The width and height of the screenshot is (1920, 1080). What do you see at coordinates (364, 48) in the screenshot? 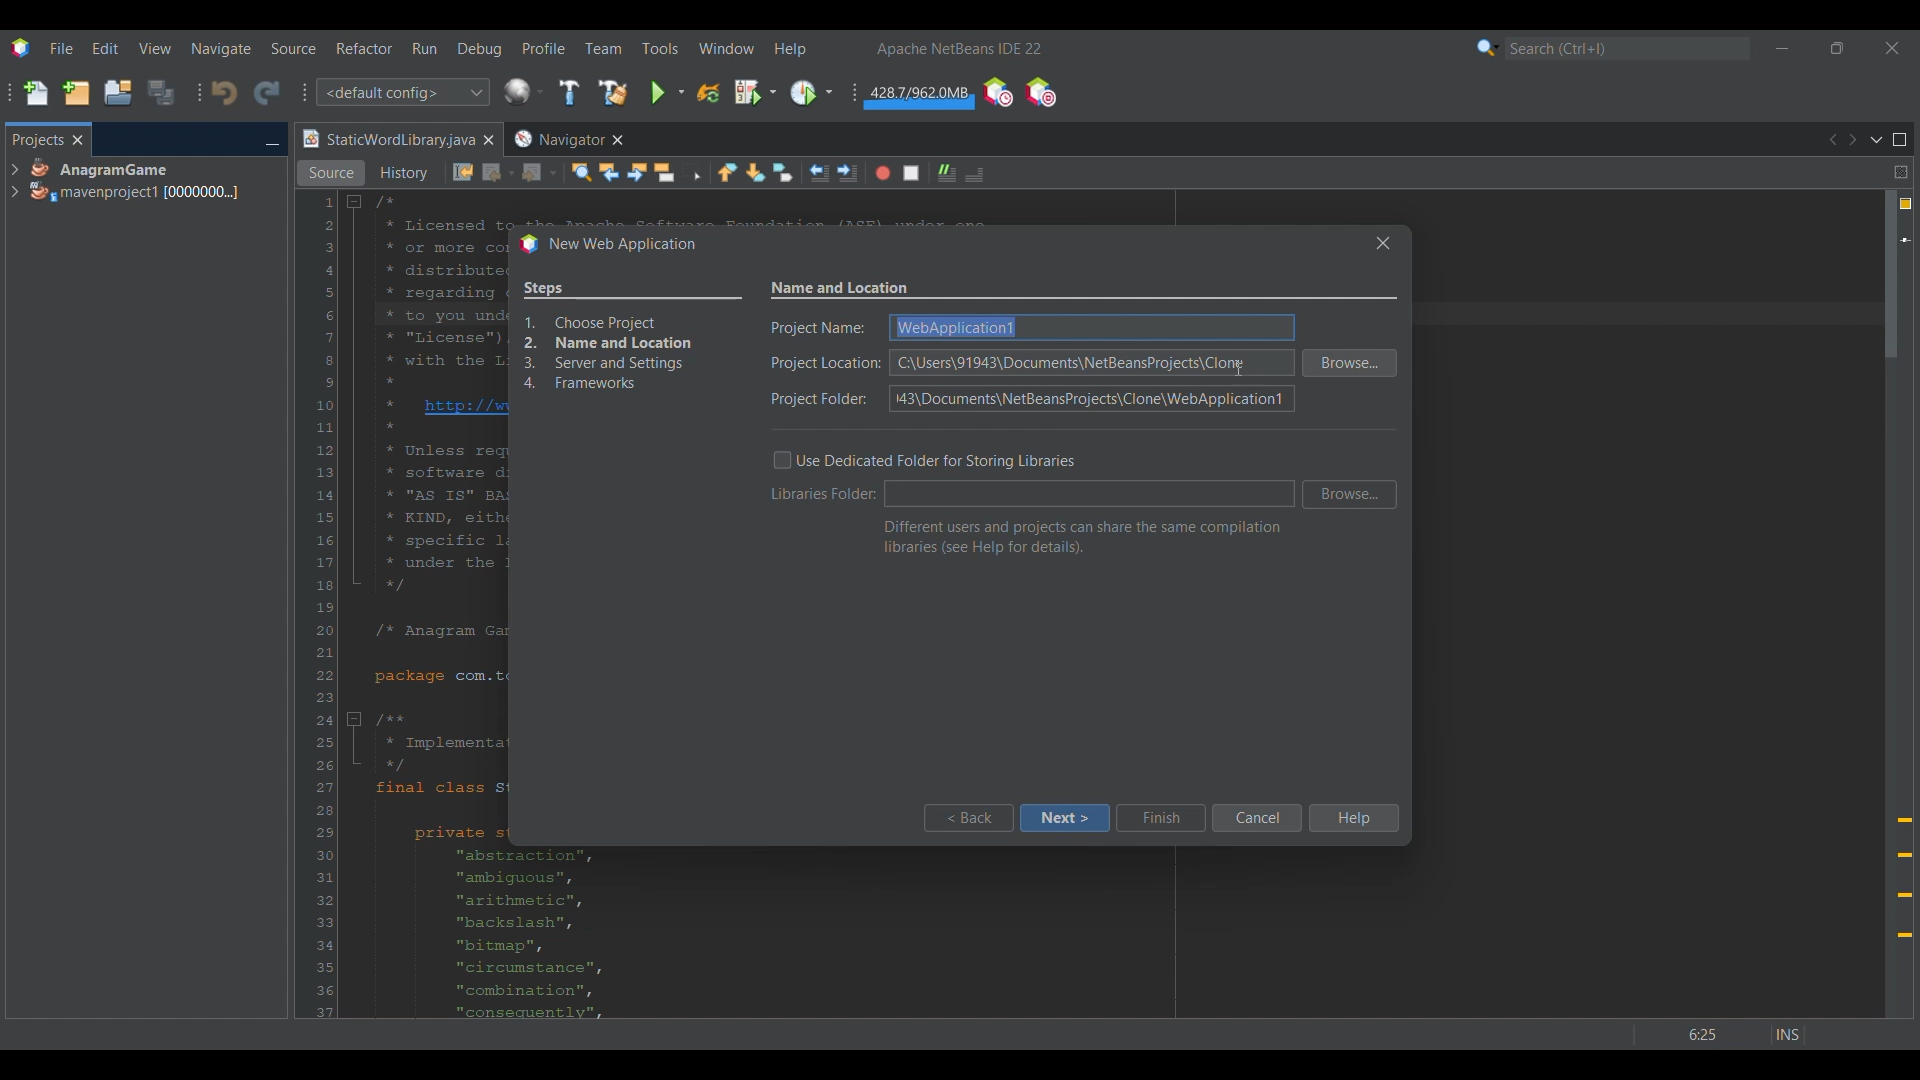
I see `Refactor menu` at bounding box center [364, 48].